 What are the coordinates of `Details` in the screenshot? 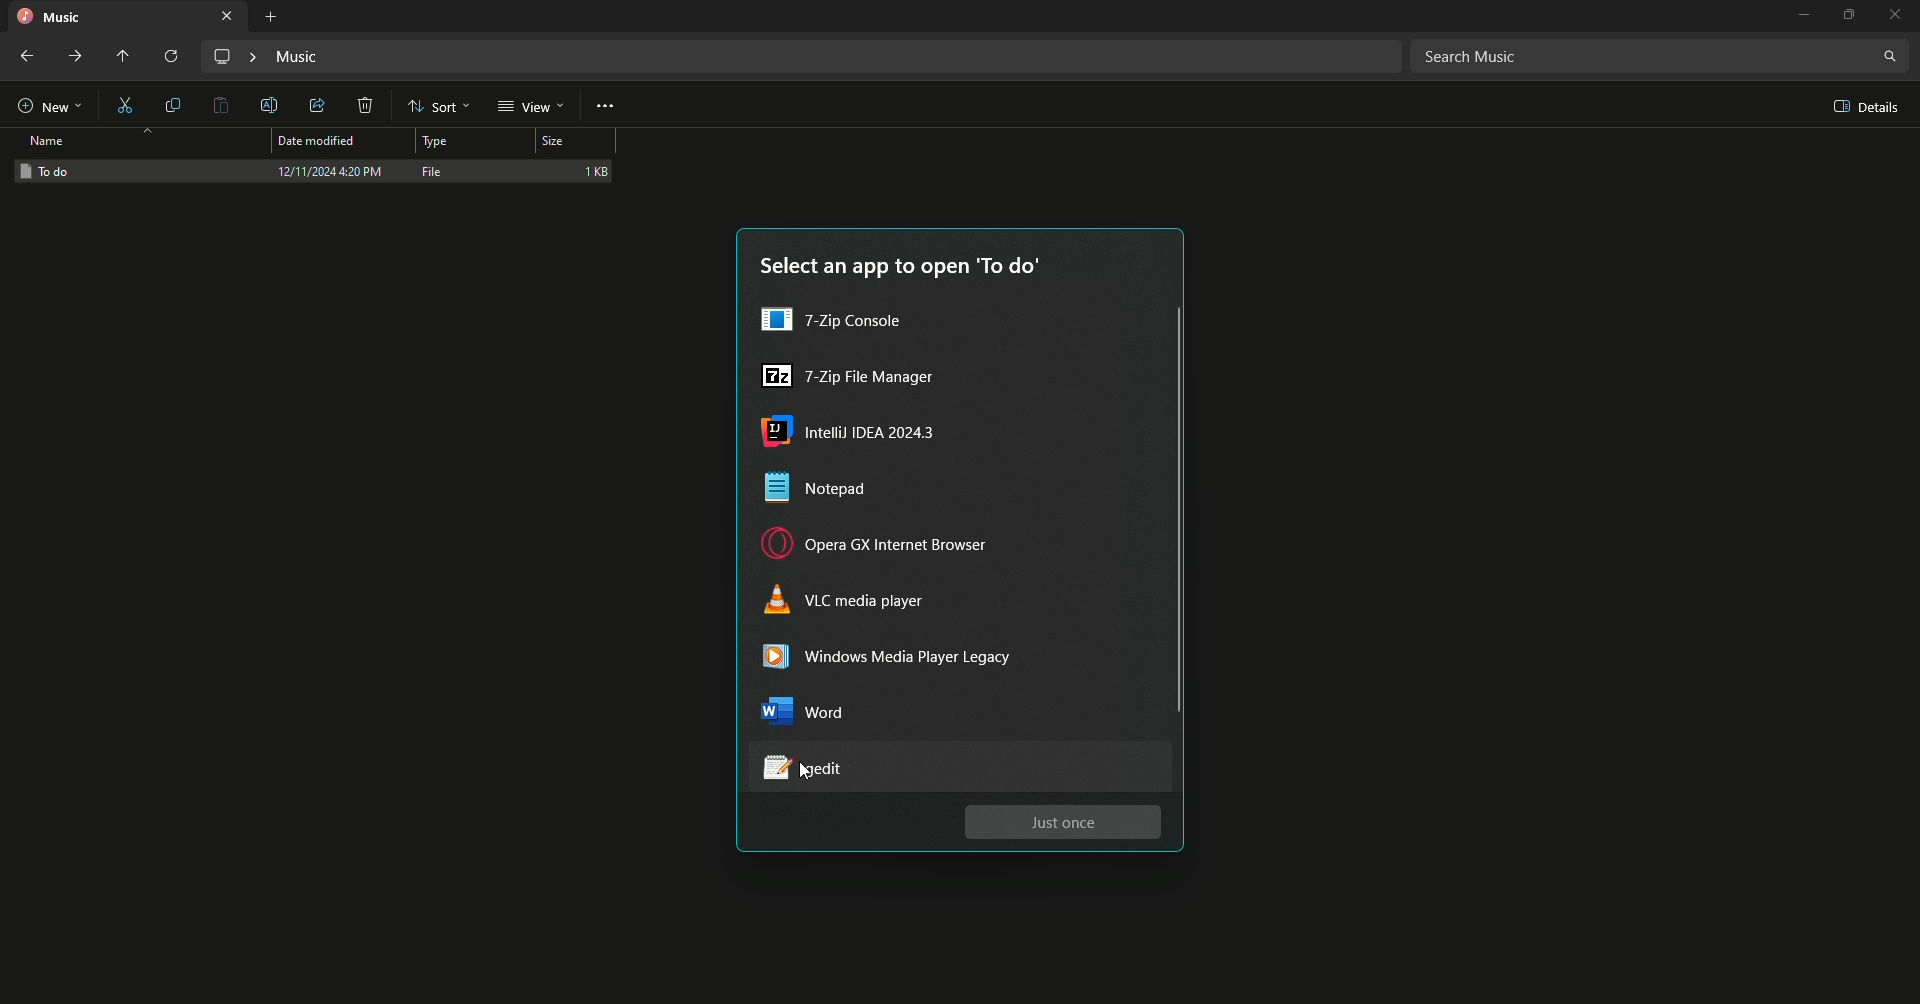 It's located at (1853, 106).